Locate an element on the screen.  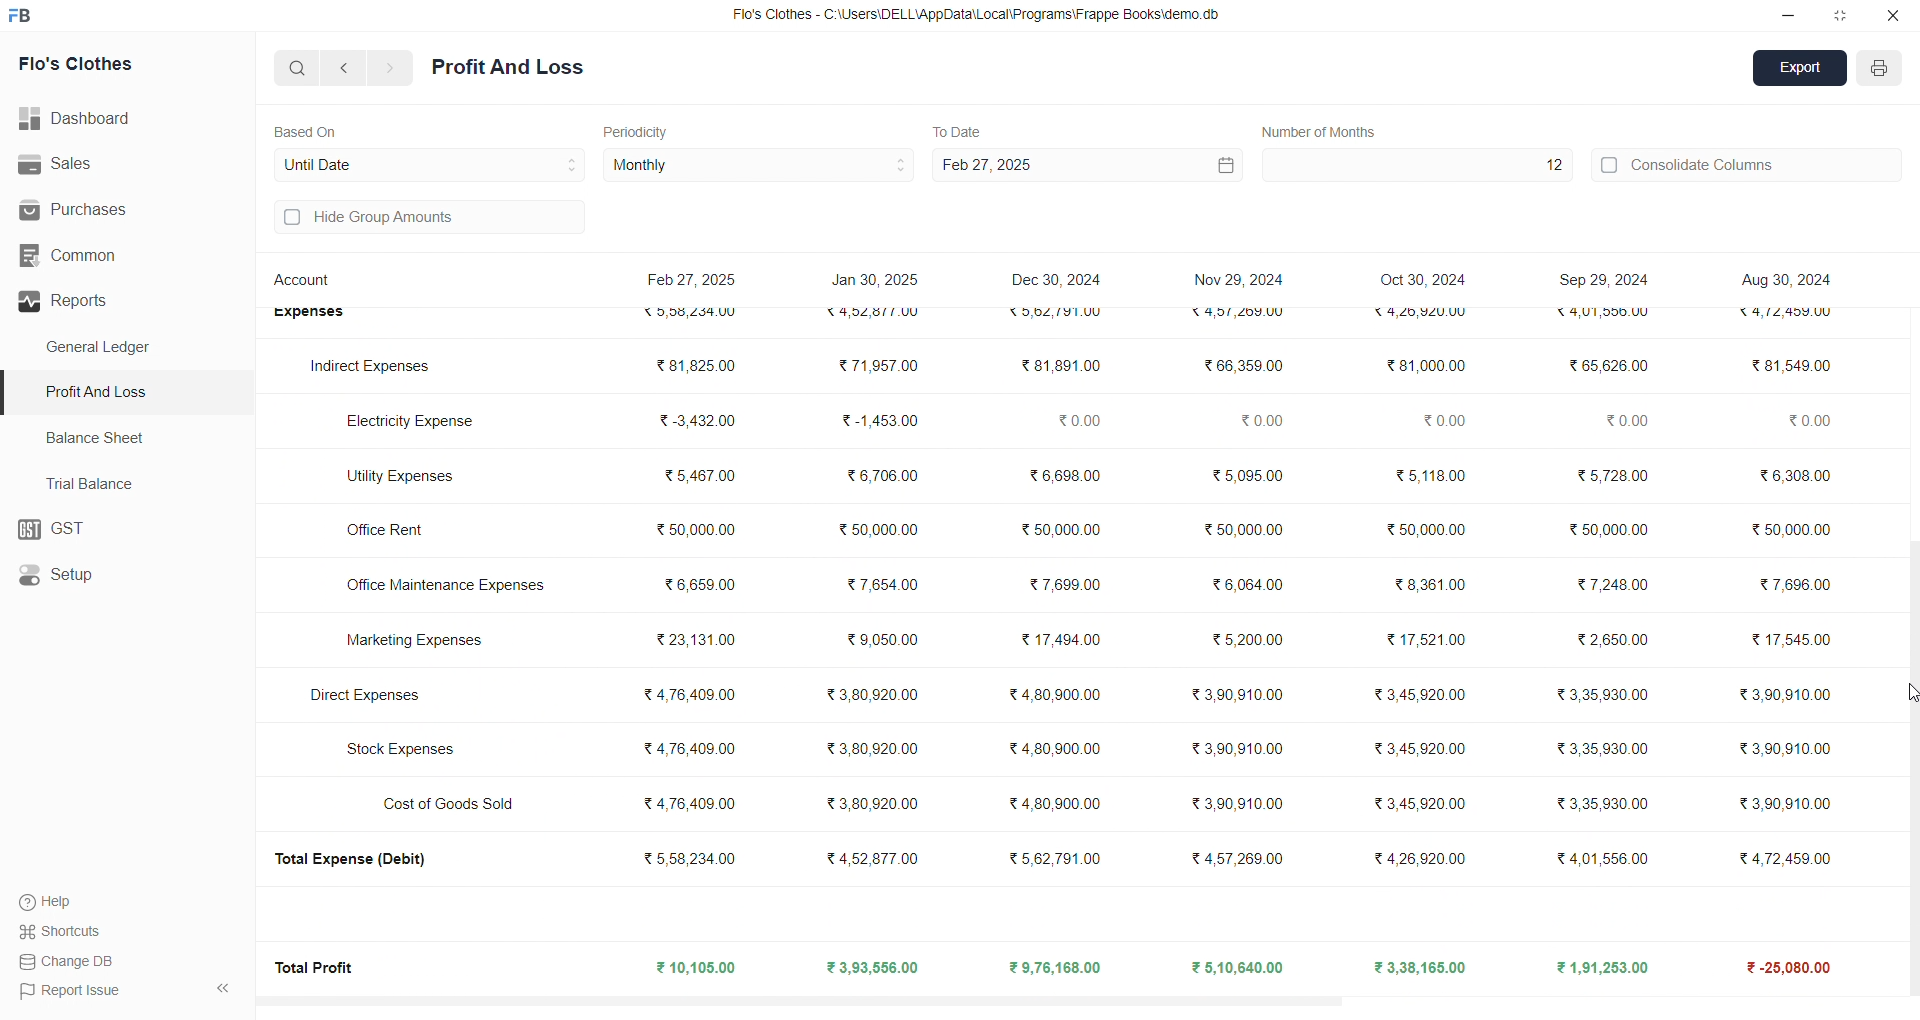
₹81,891.00 is located at coordinates (1058, 366).